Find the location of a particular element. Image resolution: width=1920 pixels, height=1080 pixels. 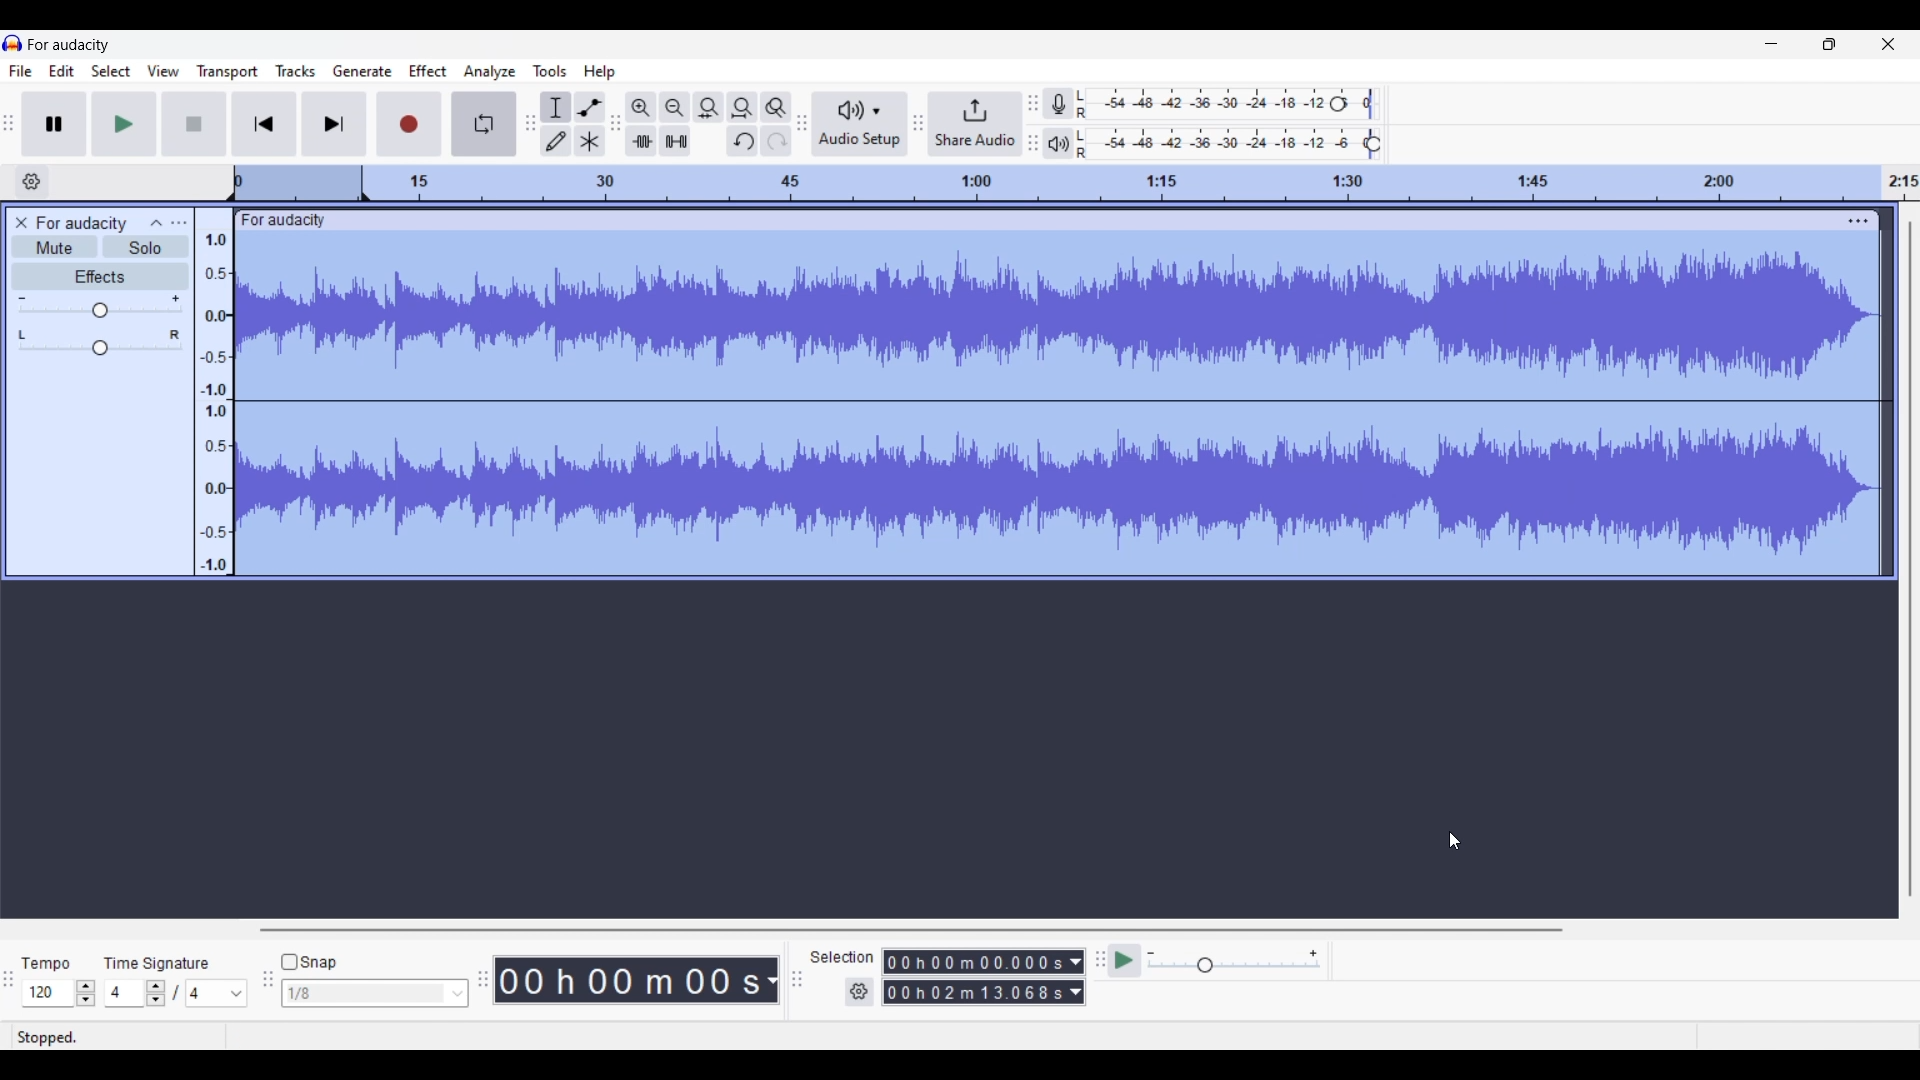

Trim audio outside selection is located at coordinates (641, 140).